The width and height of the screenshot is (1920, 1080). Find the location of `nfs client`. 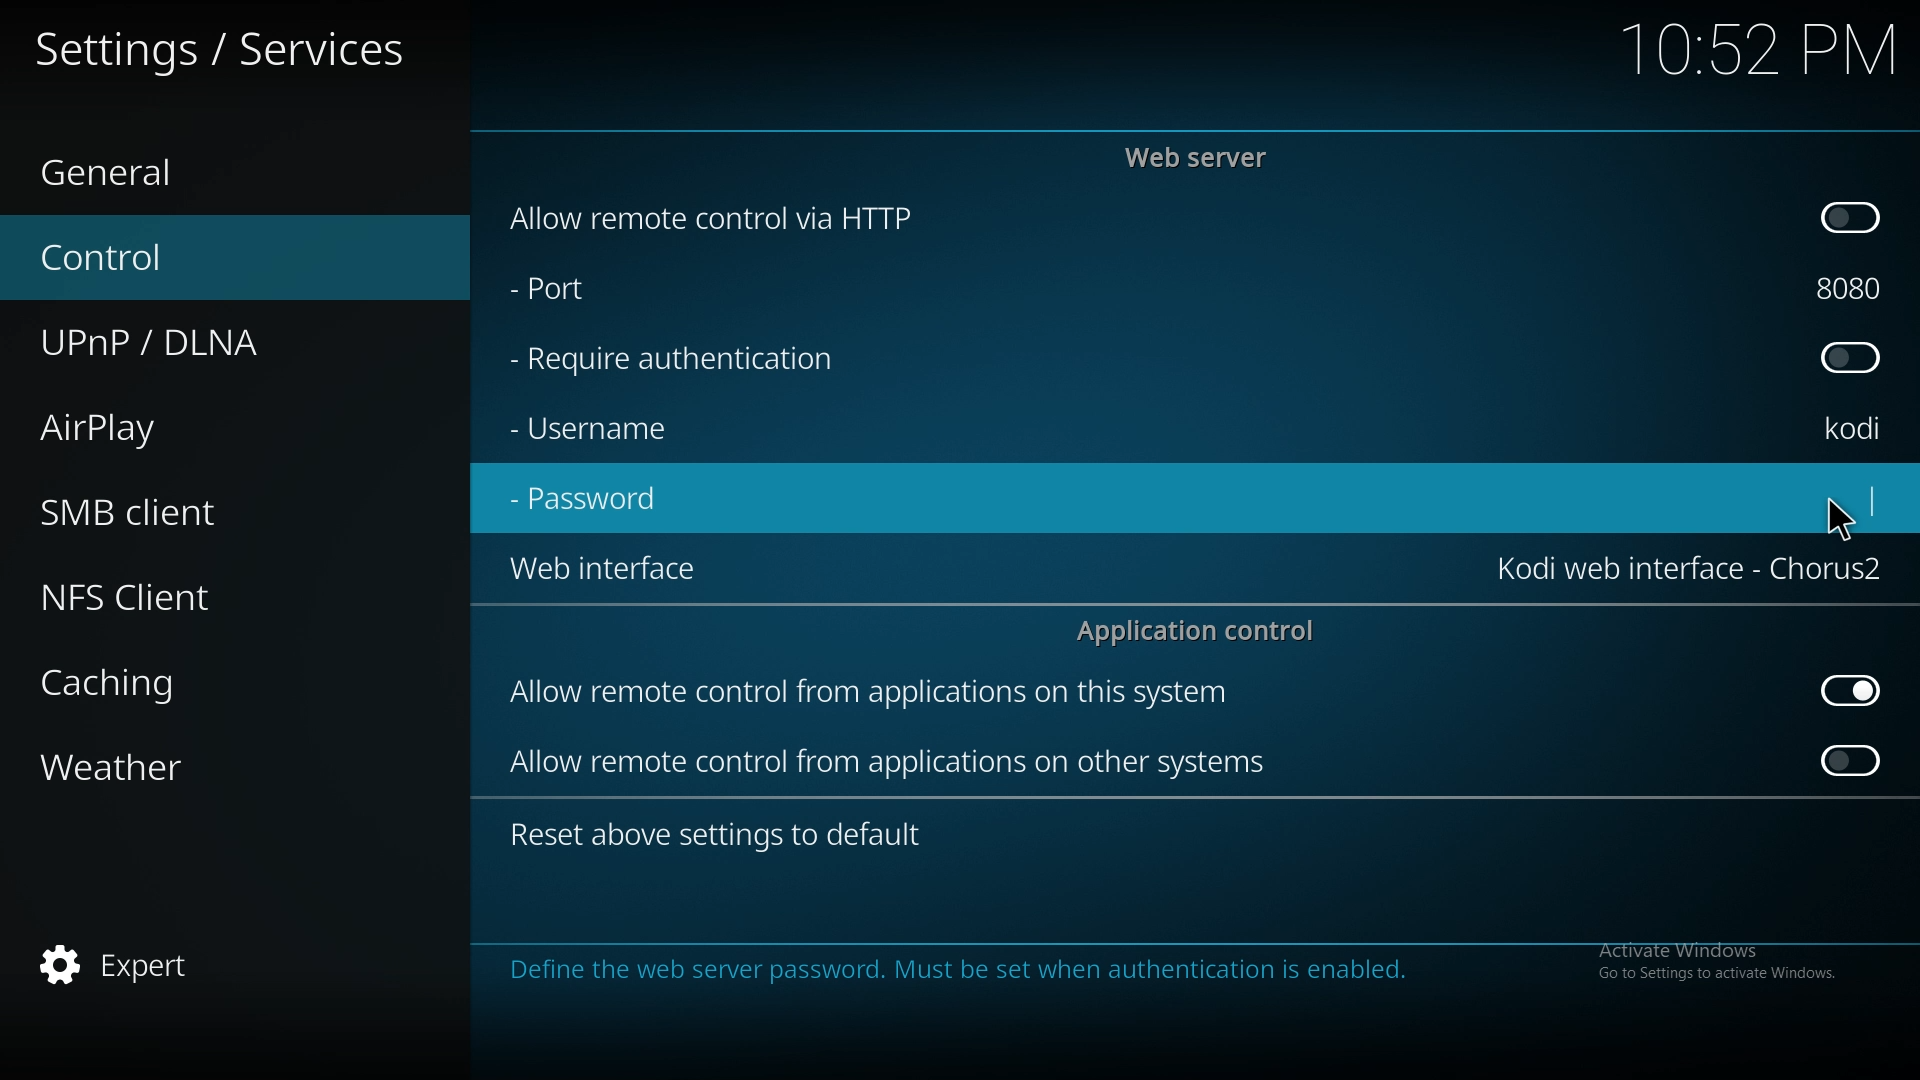

nfs client is located at coordinates (210, 595).